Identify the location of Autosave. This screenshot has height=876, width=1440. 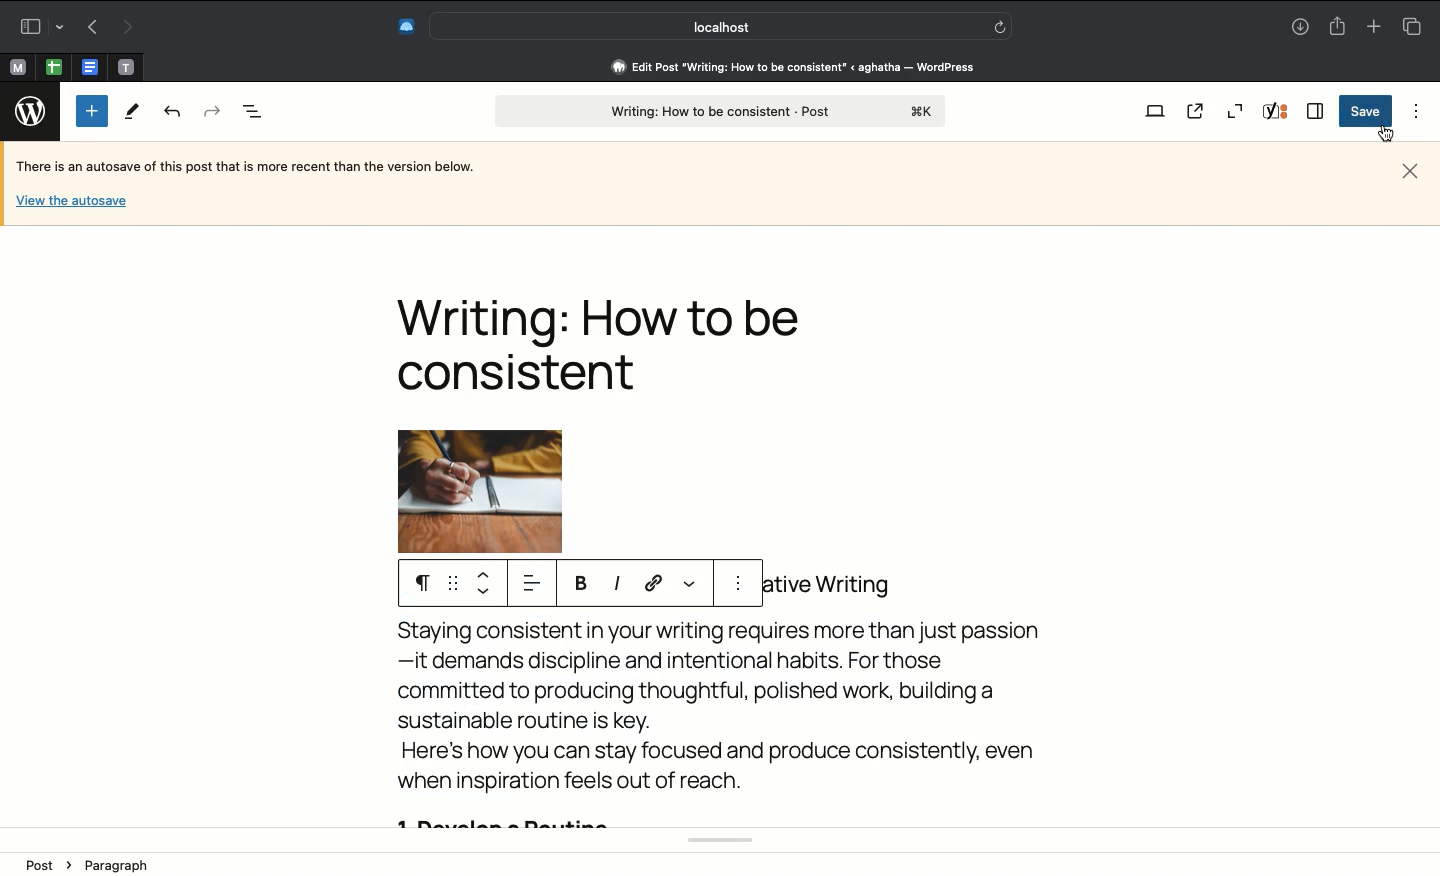
(261, 168).